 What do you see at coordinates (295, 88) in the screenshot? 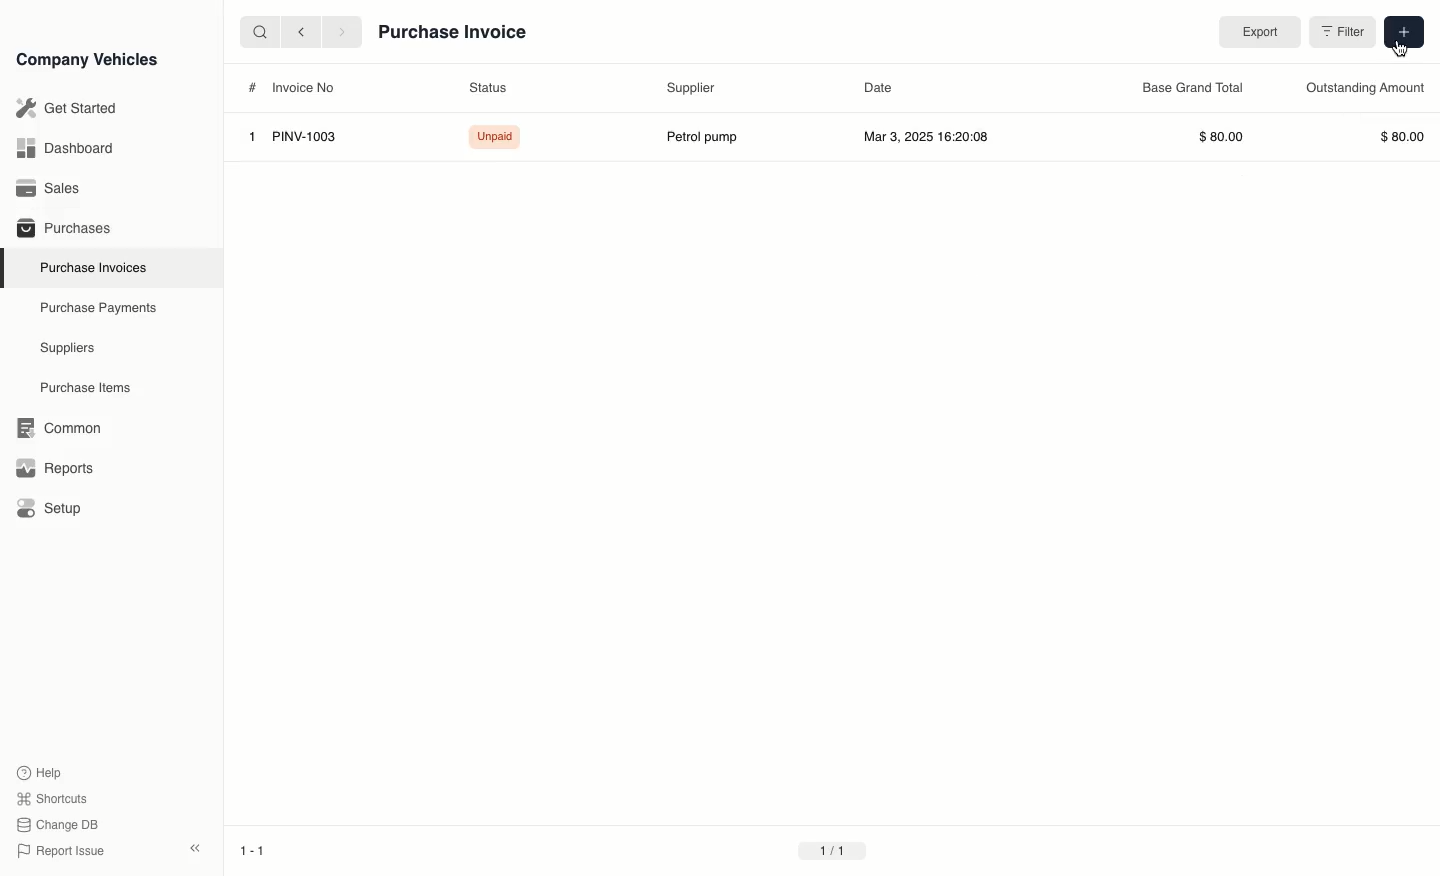
I see `#   Invoice No` at bounding box center [295, 88].